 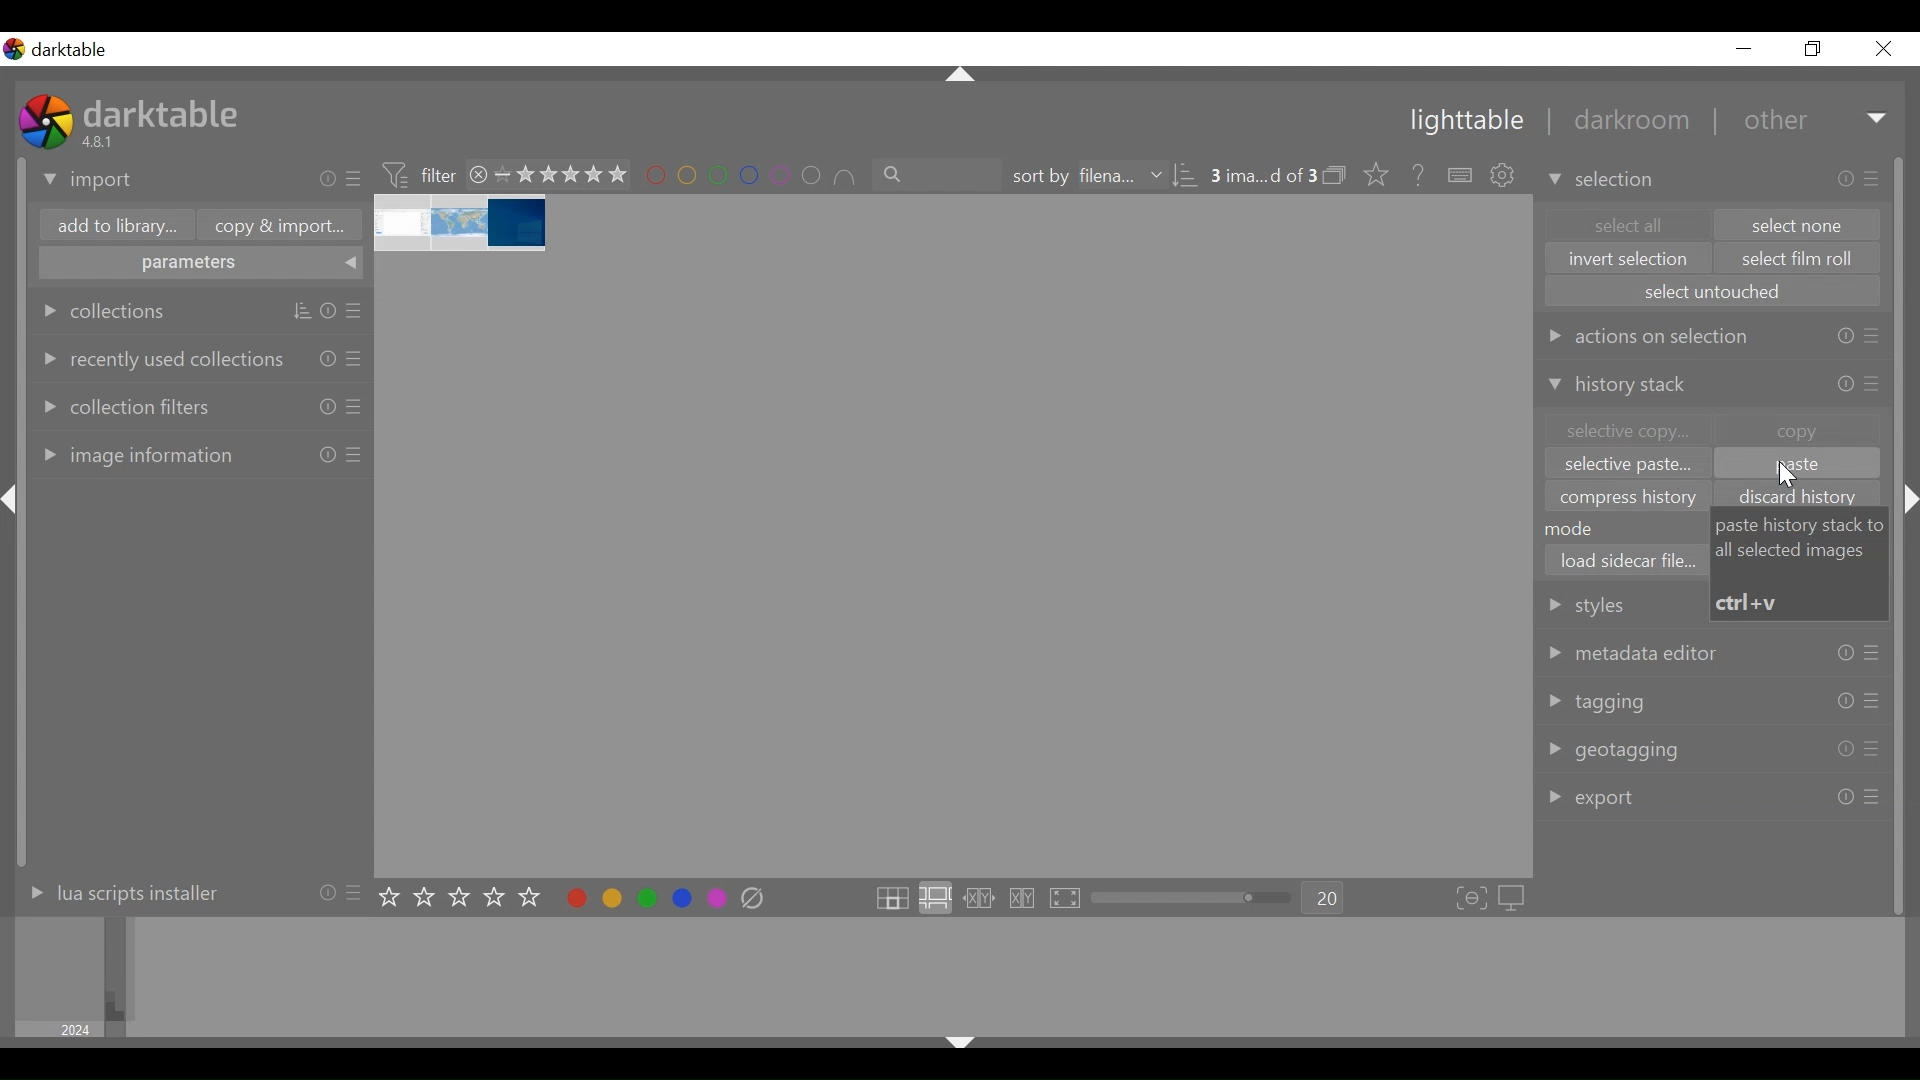 What do you see at coordinates (134, 454) in the screenshot?
I see `image information` at bounding box center [134, 454].